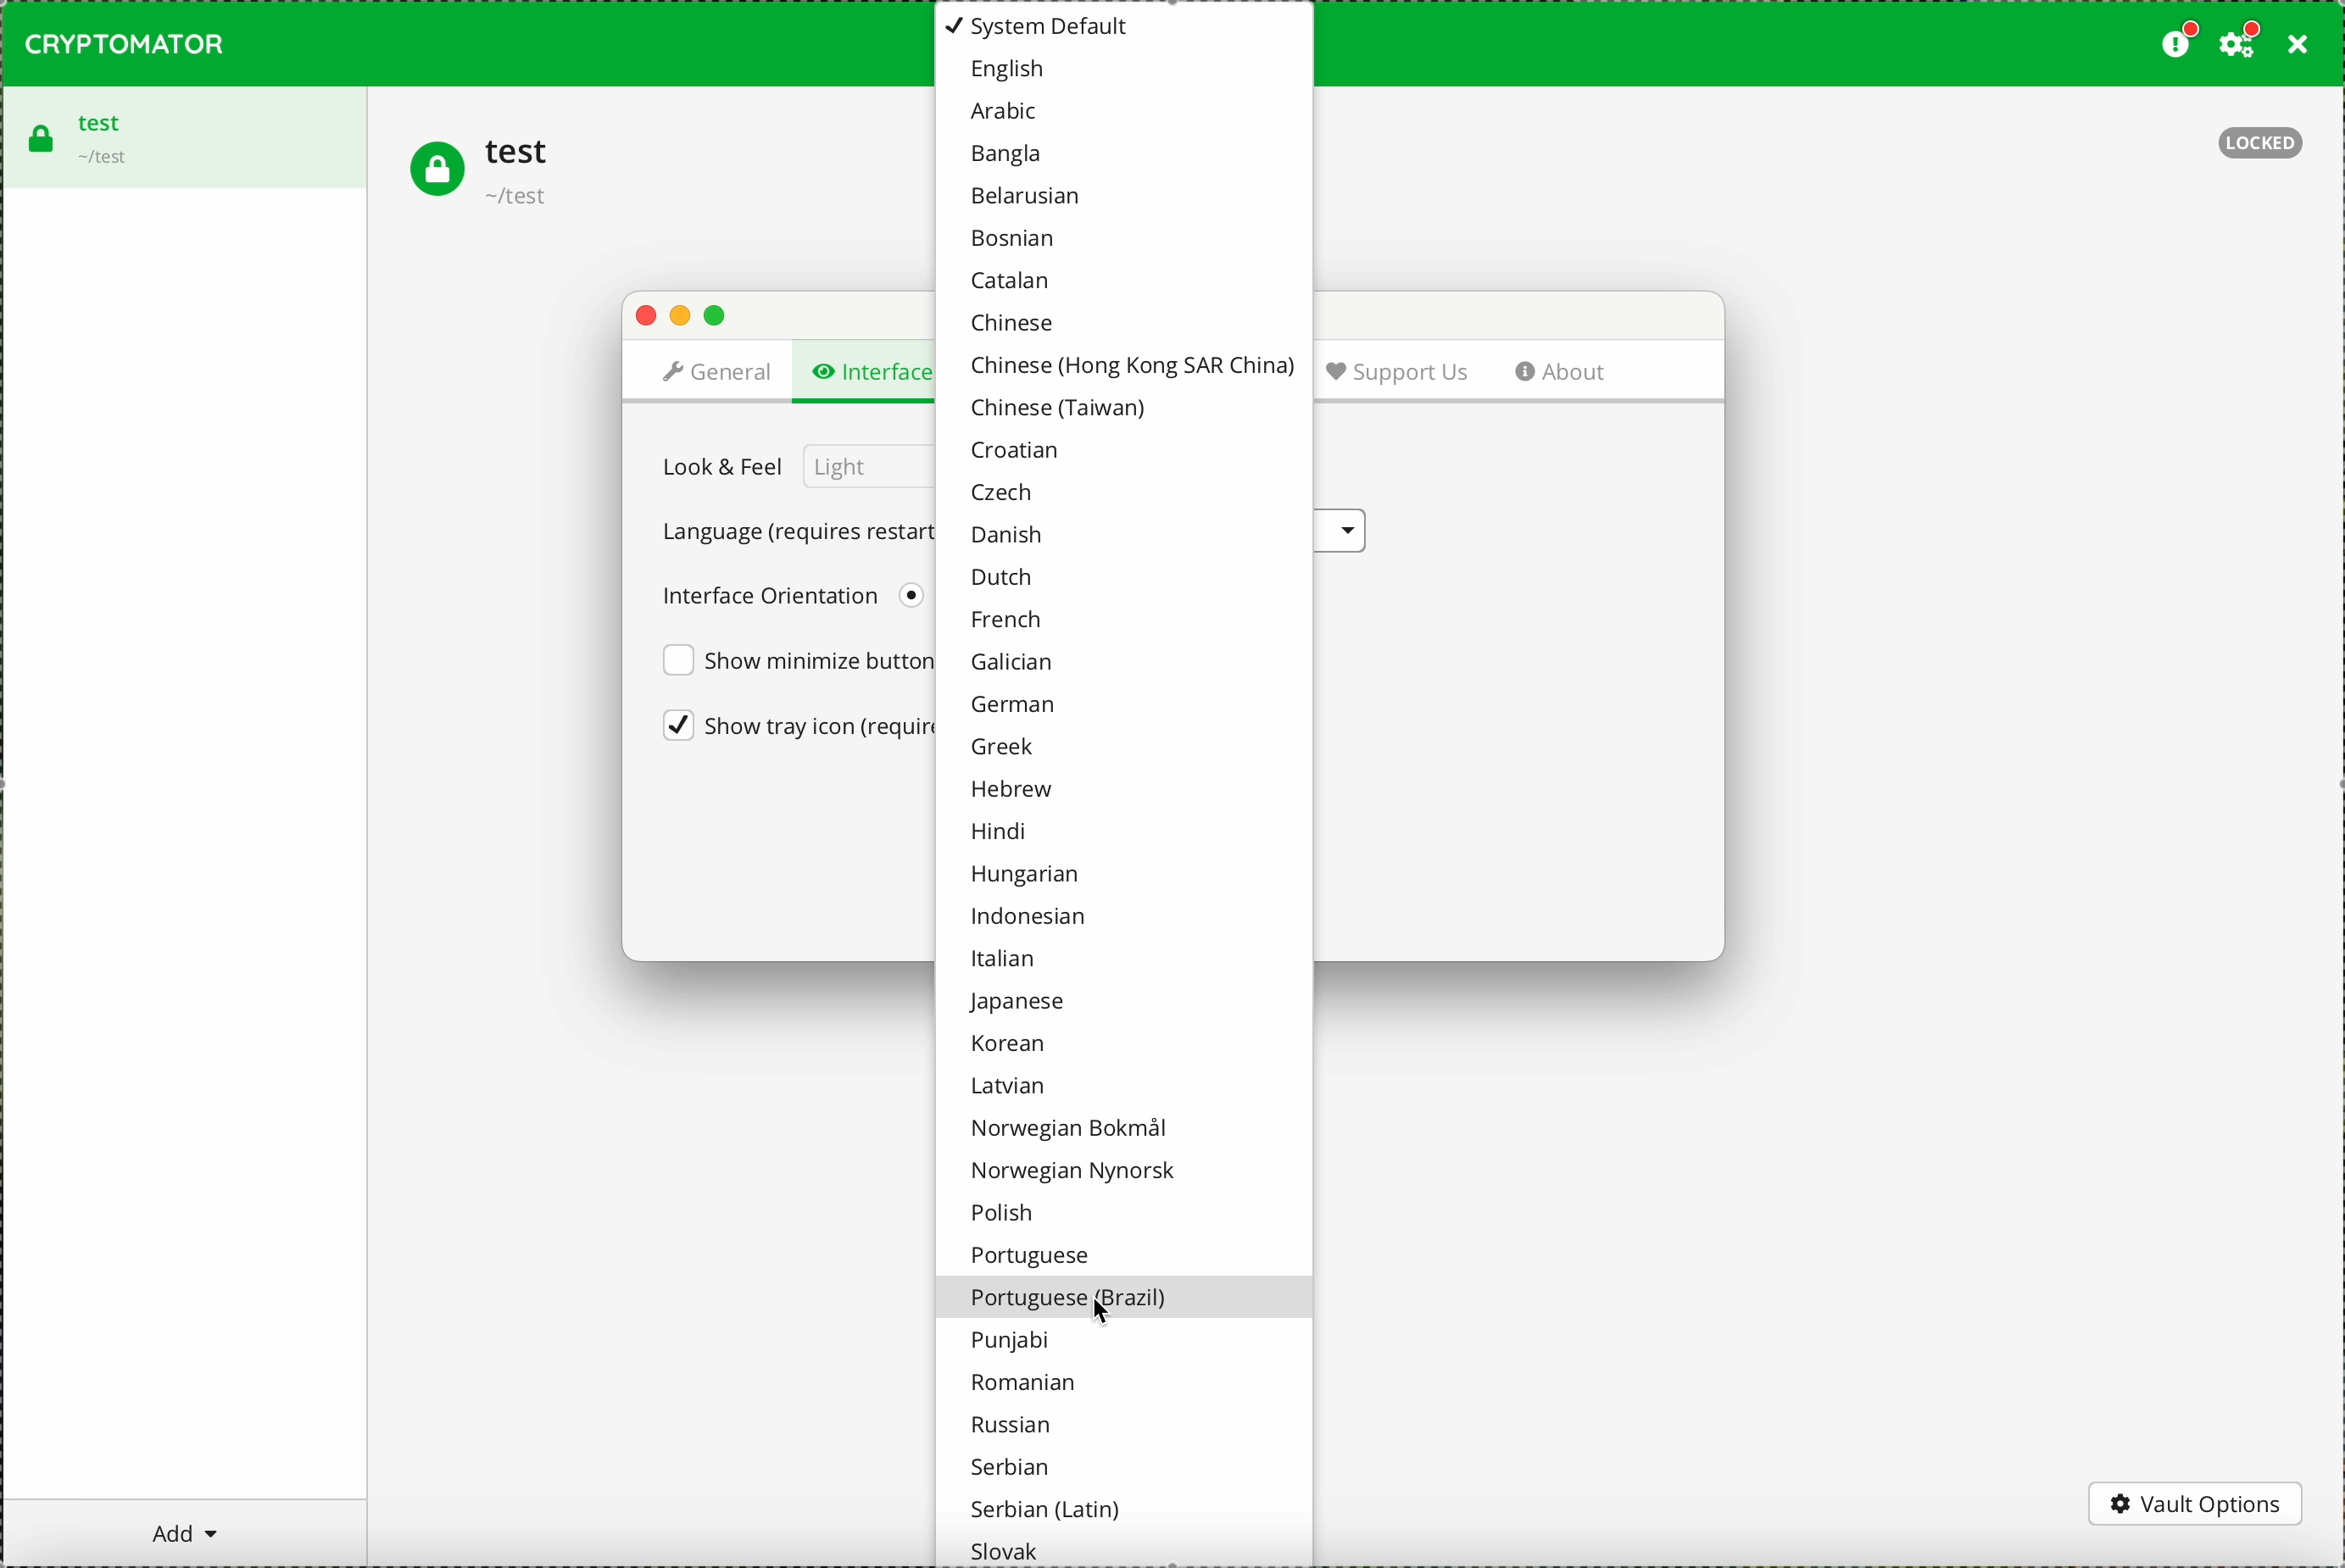  I want to click on test vault, so click(182, 136).